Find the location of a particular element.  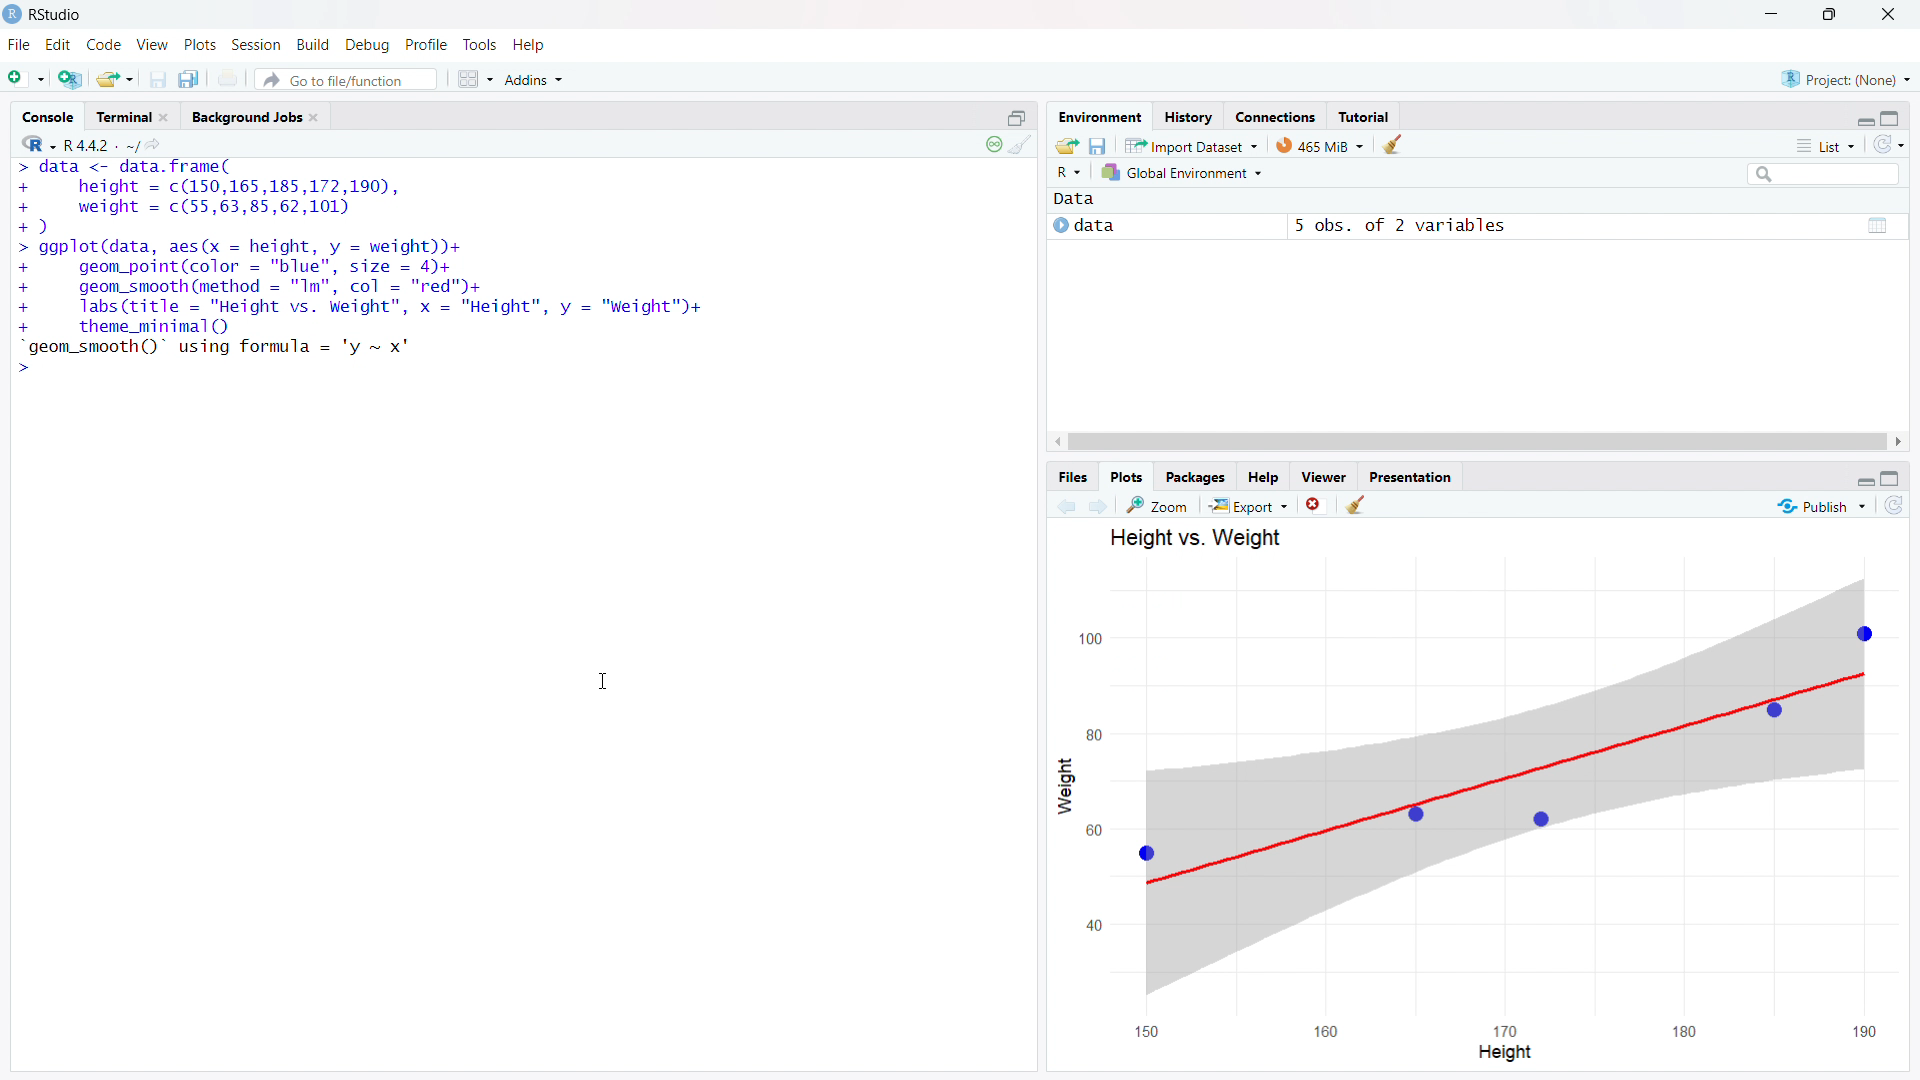

viewer is located at coordinates (1324, 477).